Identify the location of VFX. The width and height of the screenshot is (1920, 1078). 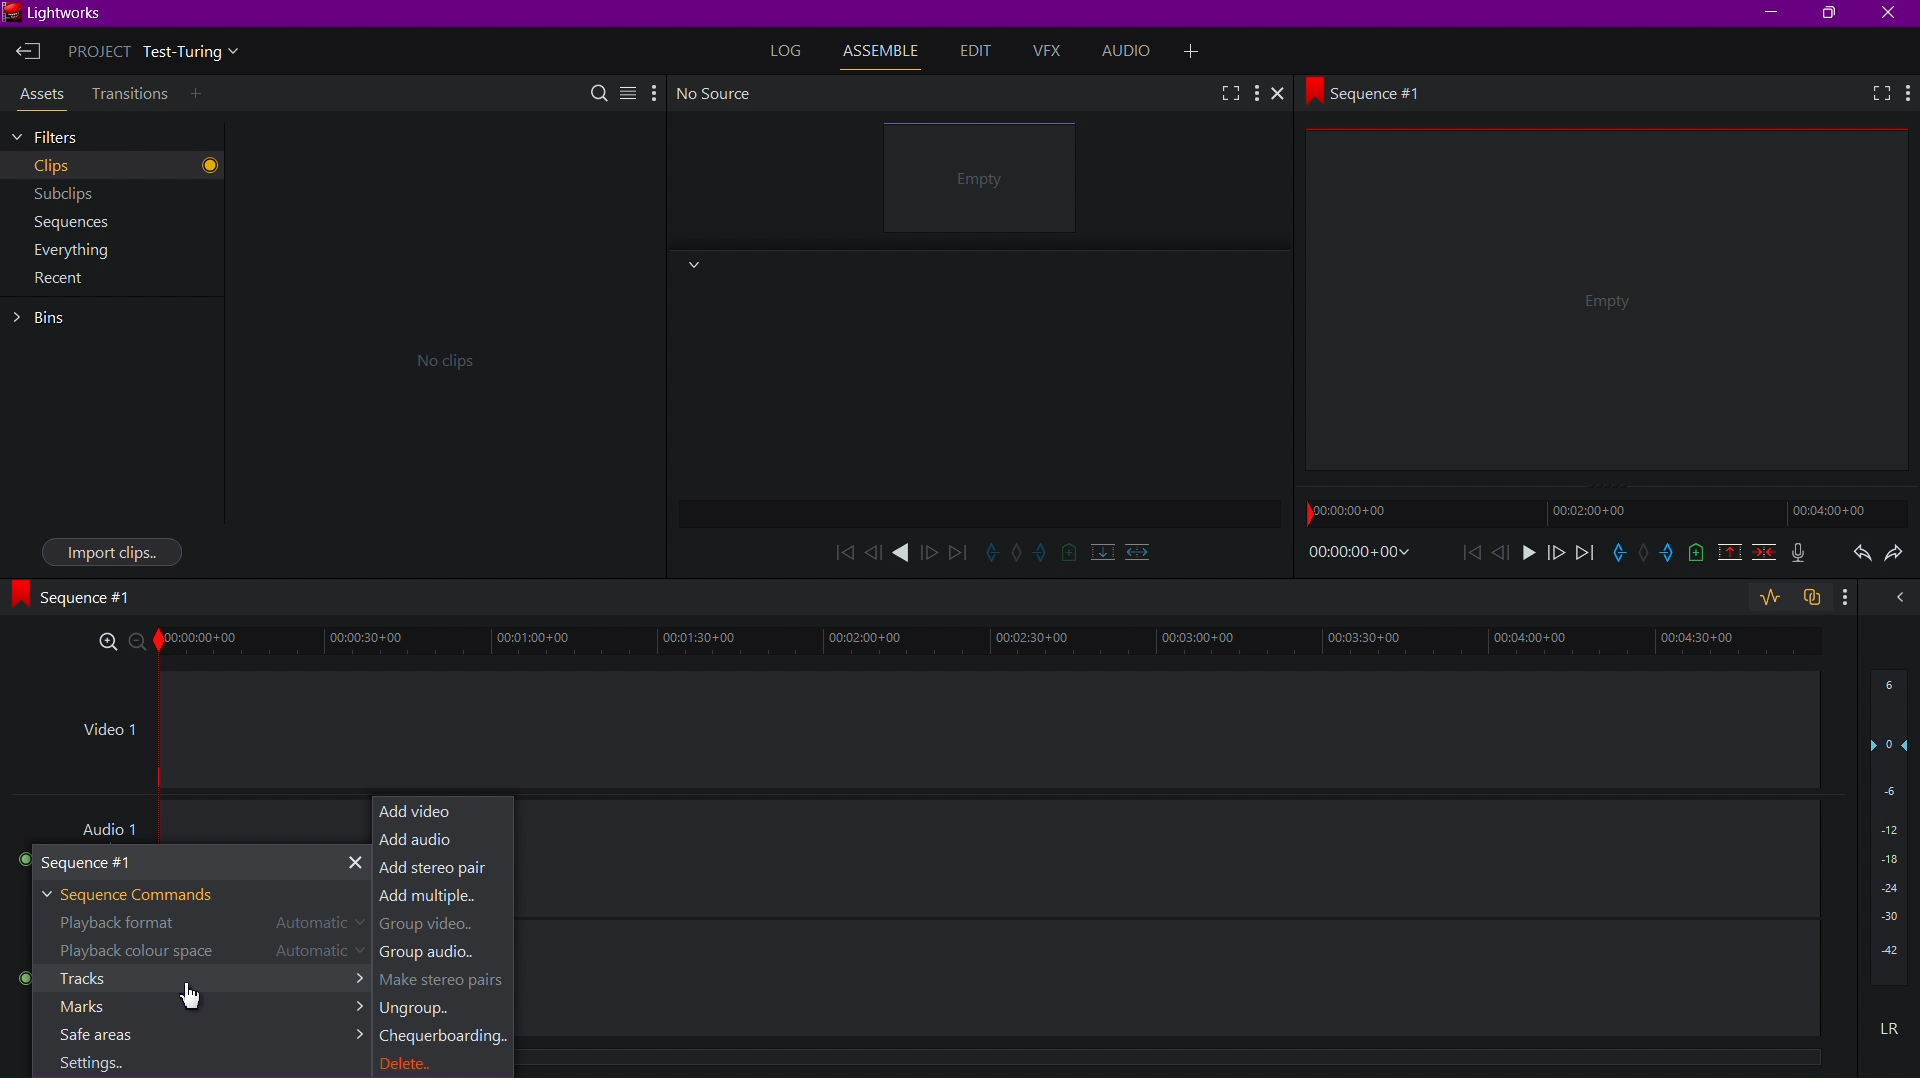
(1052, 52).